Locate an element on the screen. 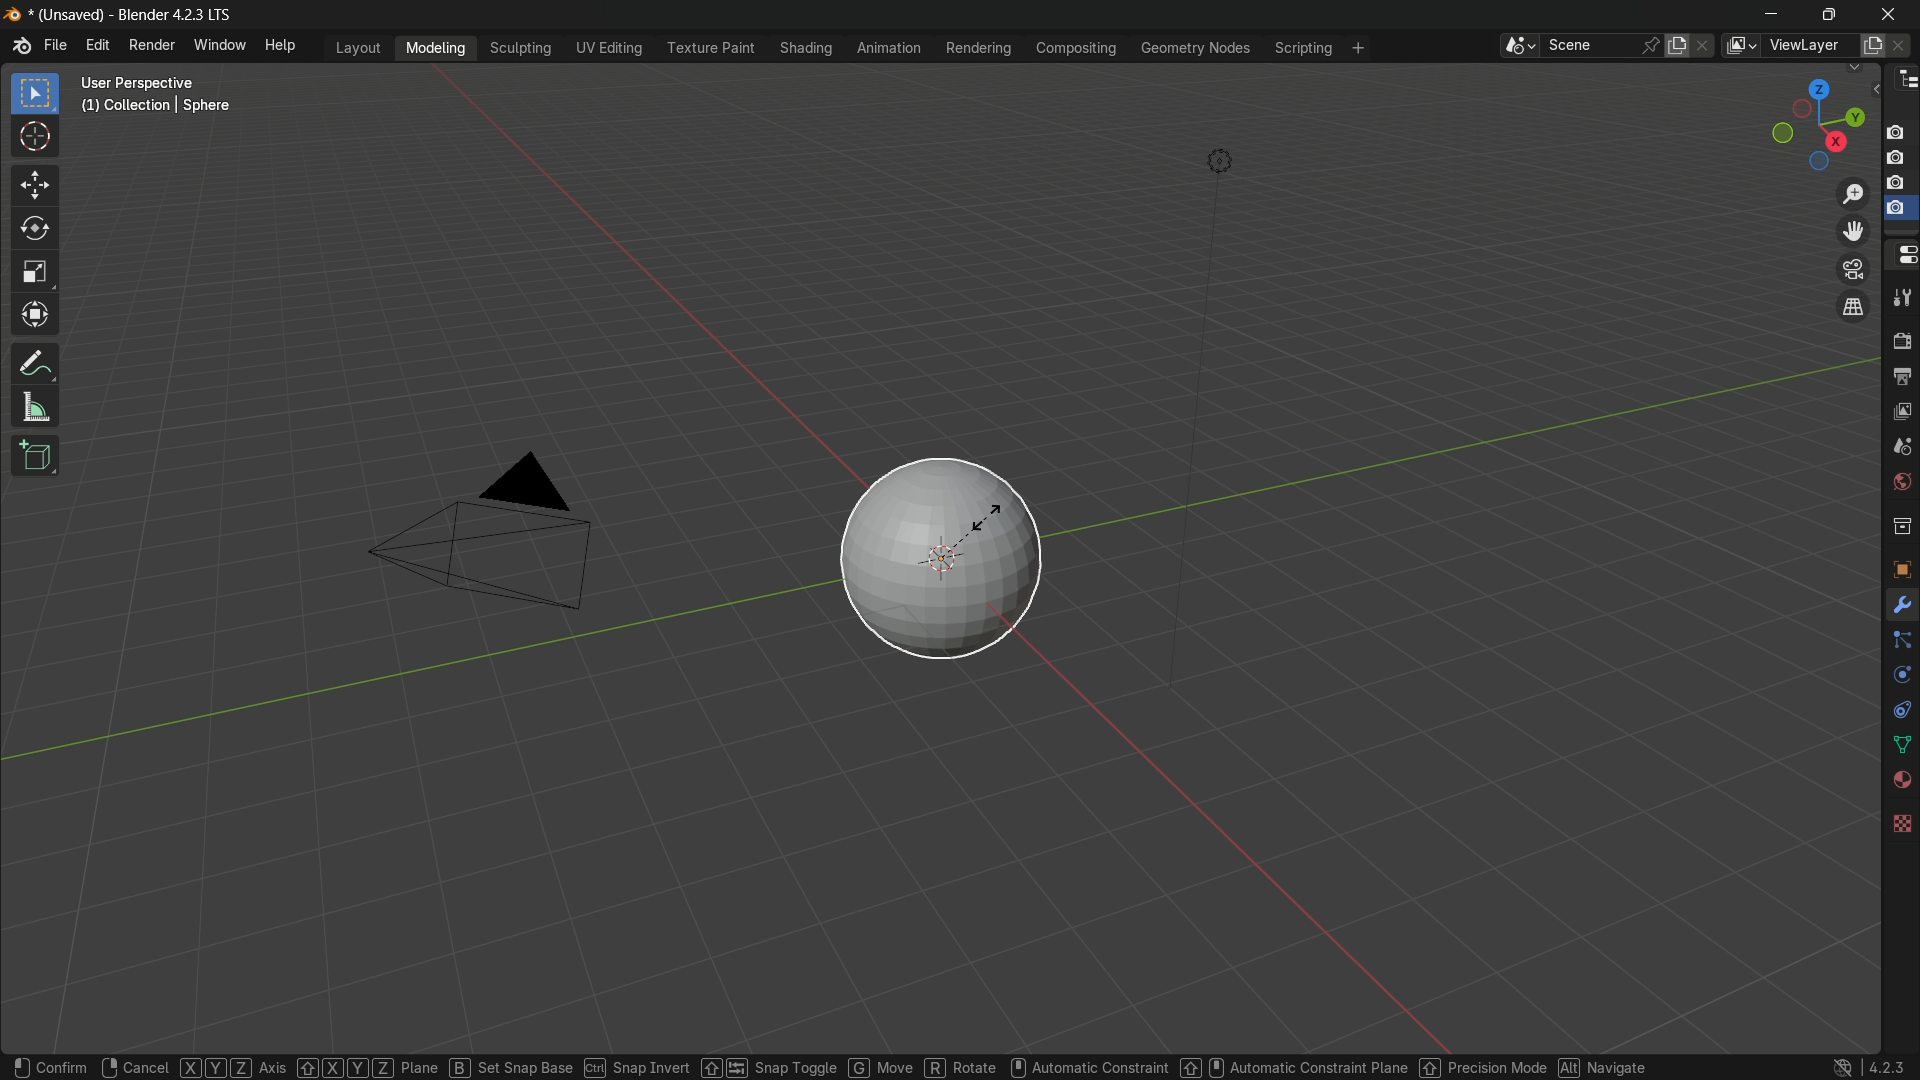 This screenshot has width=1920, height=1080. help menu is located at coordinates (283, 48).